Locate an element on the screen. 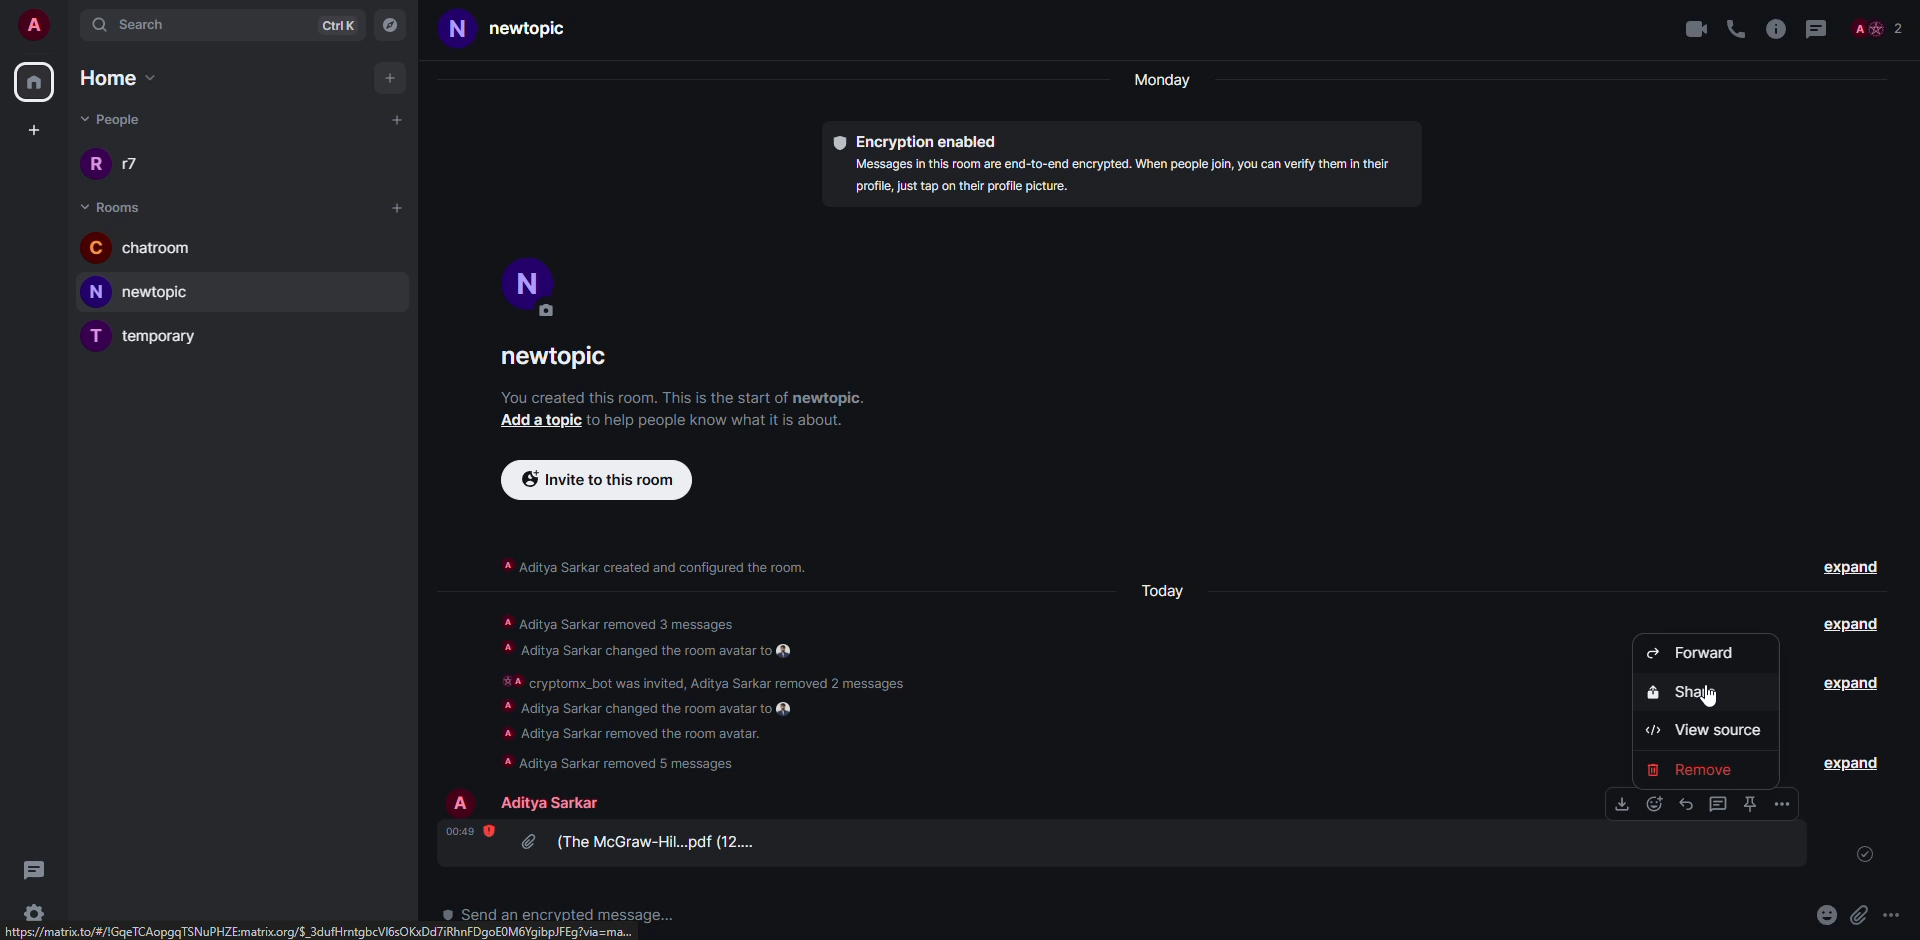 The height and width of the screenshot is (940, 1920). attachment is located at coordinates (646, 841).